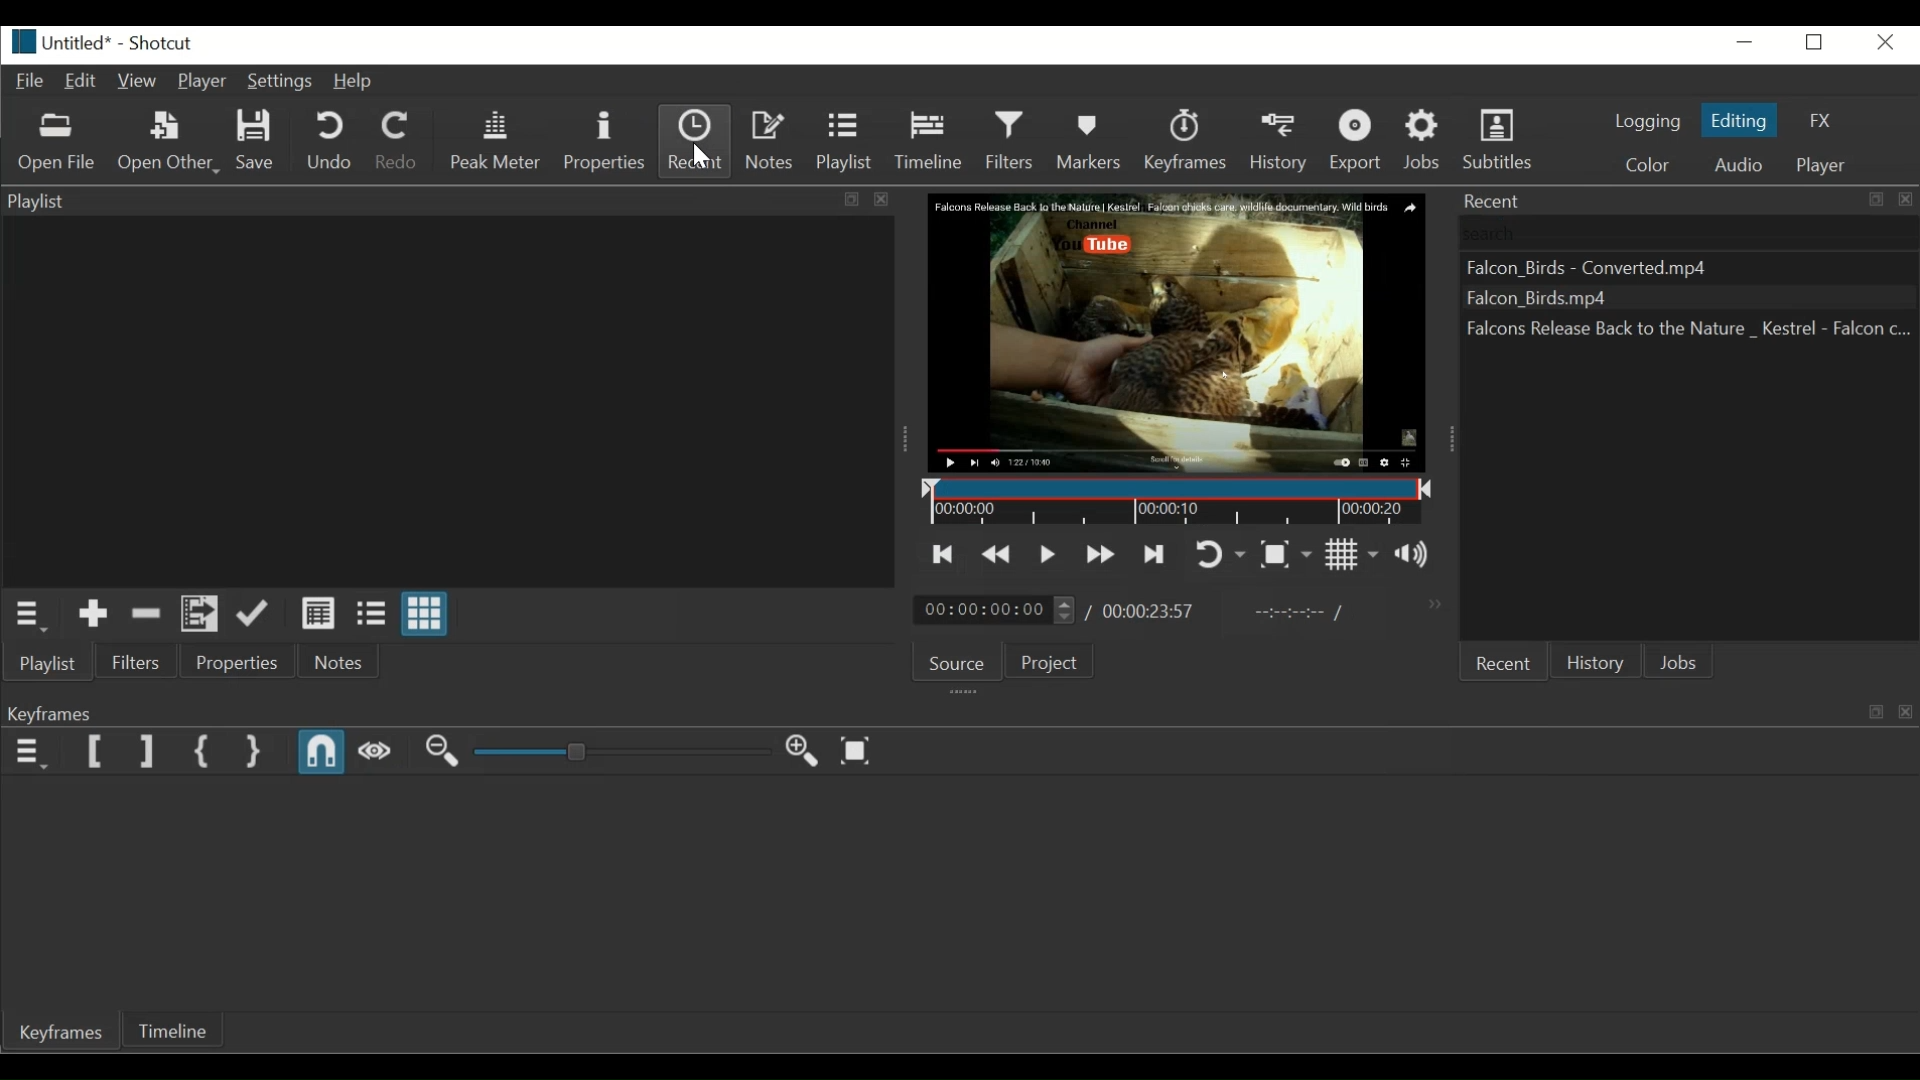 The height and width of the screenshot is (1080, 1920). What do you see at coordinates (358, 83) in the screenshot?
I see `Help` at bounding box center [358, 83].